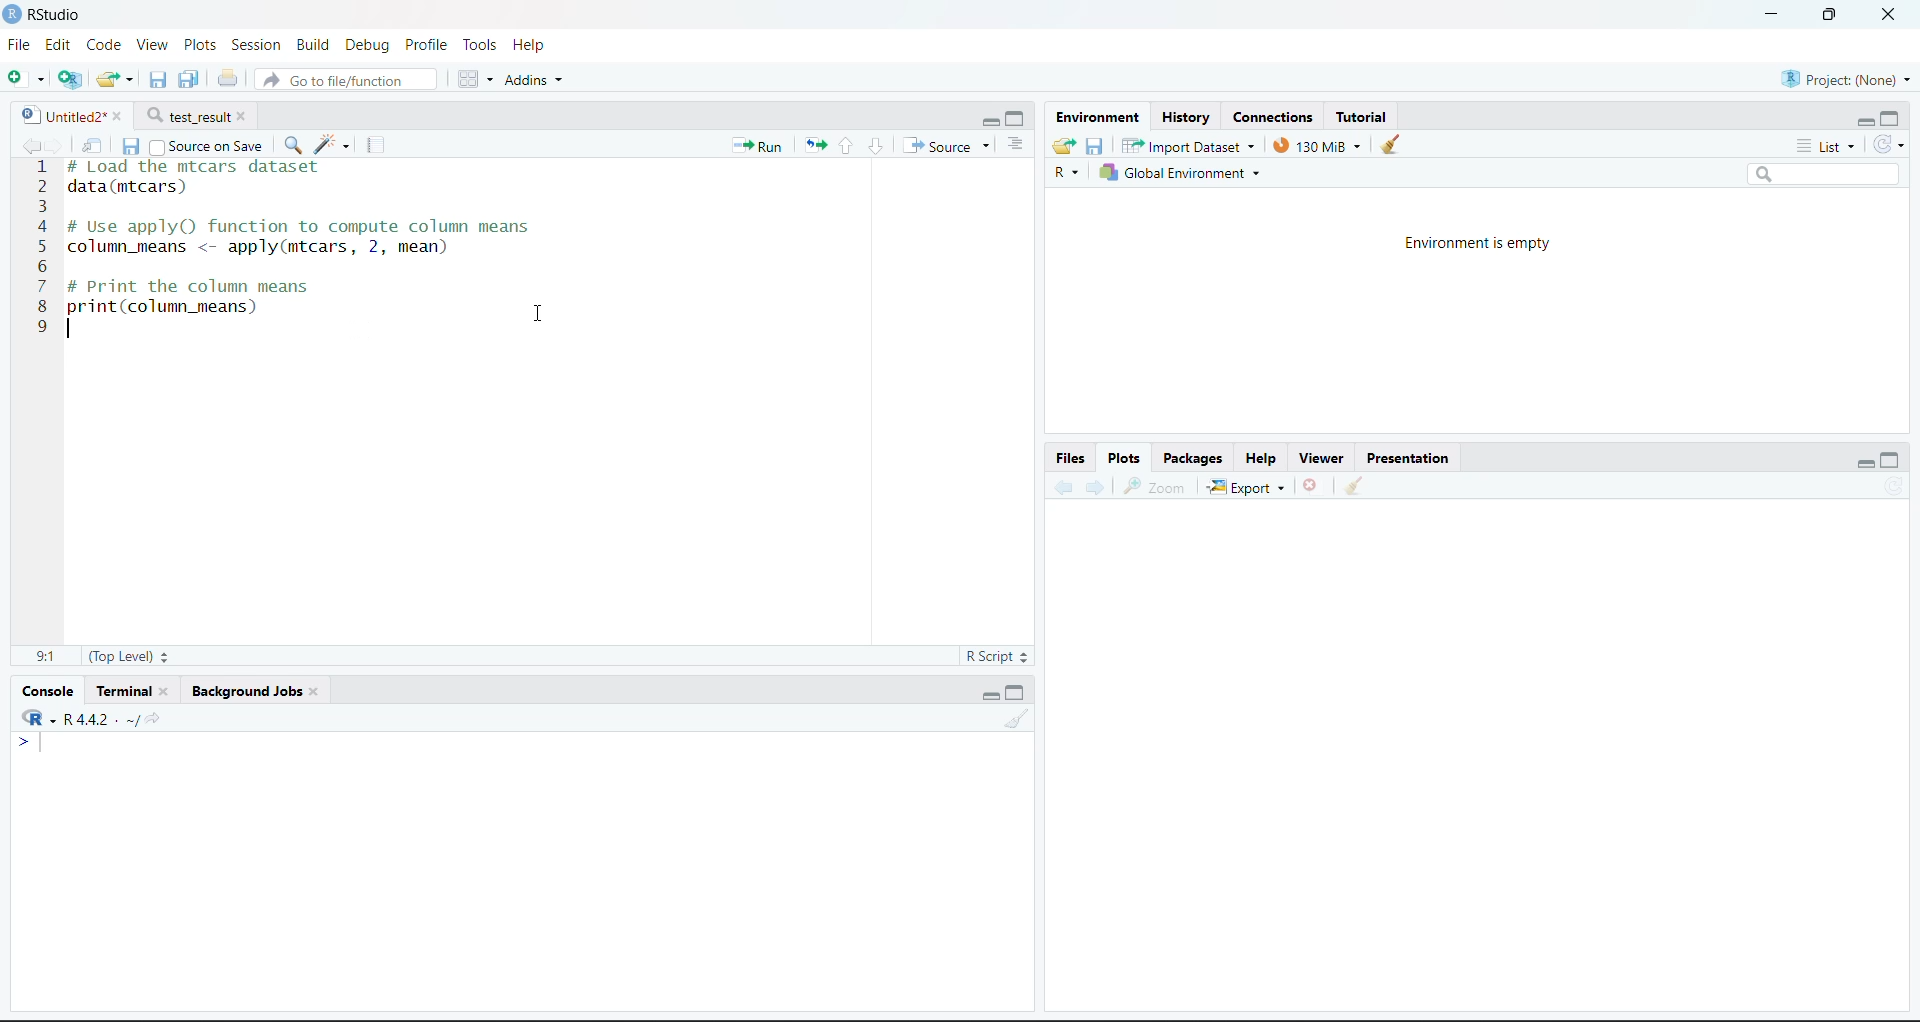 The height and width of the screenshot is (1022, 1920). I want to click on Save current document (Ctrl + S), so click(131, 145).